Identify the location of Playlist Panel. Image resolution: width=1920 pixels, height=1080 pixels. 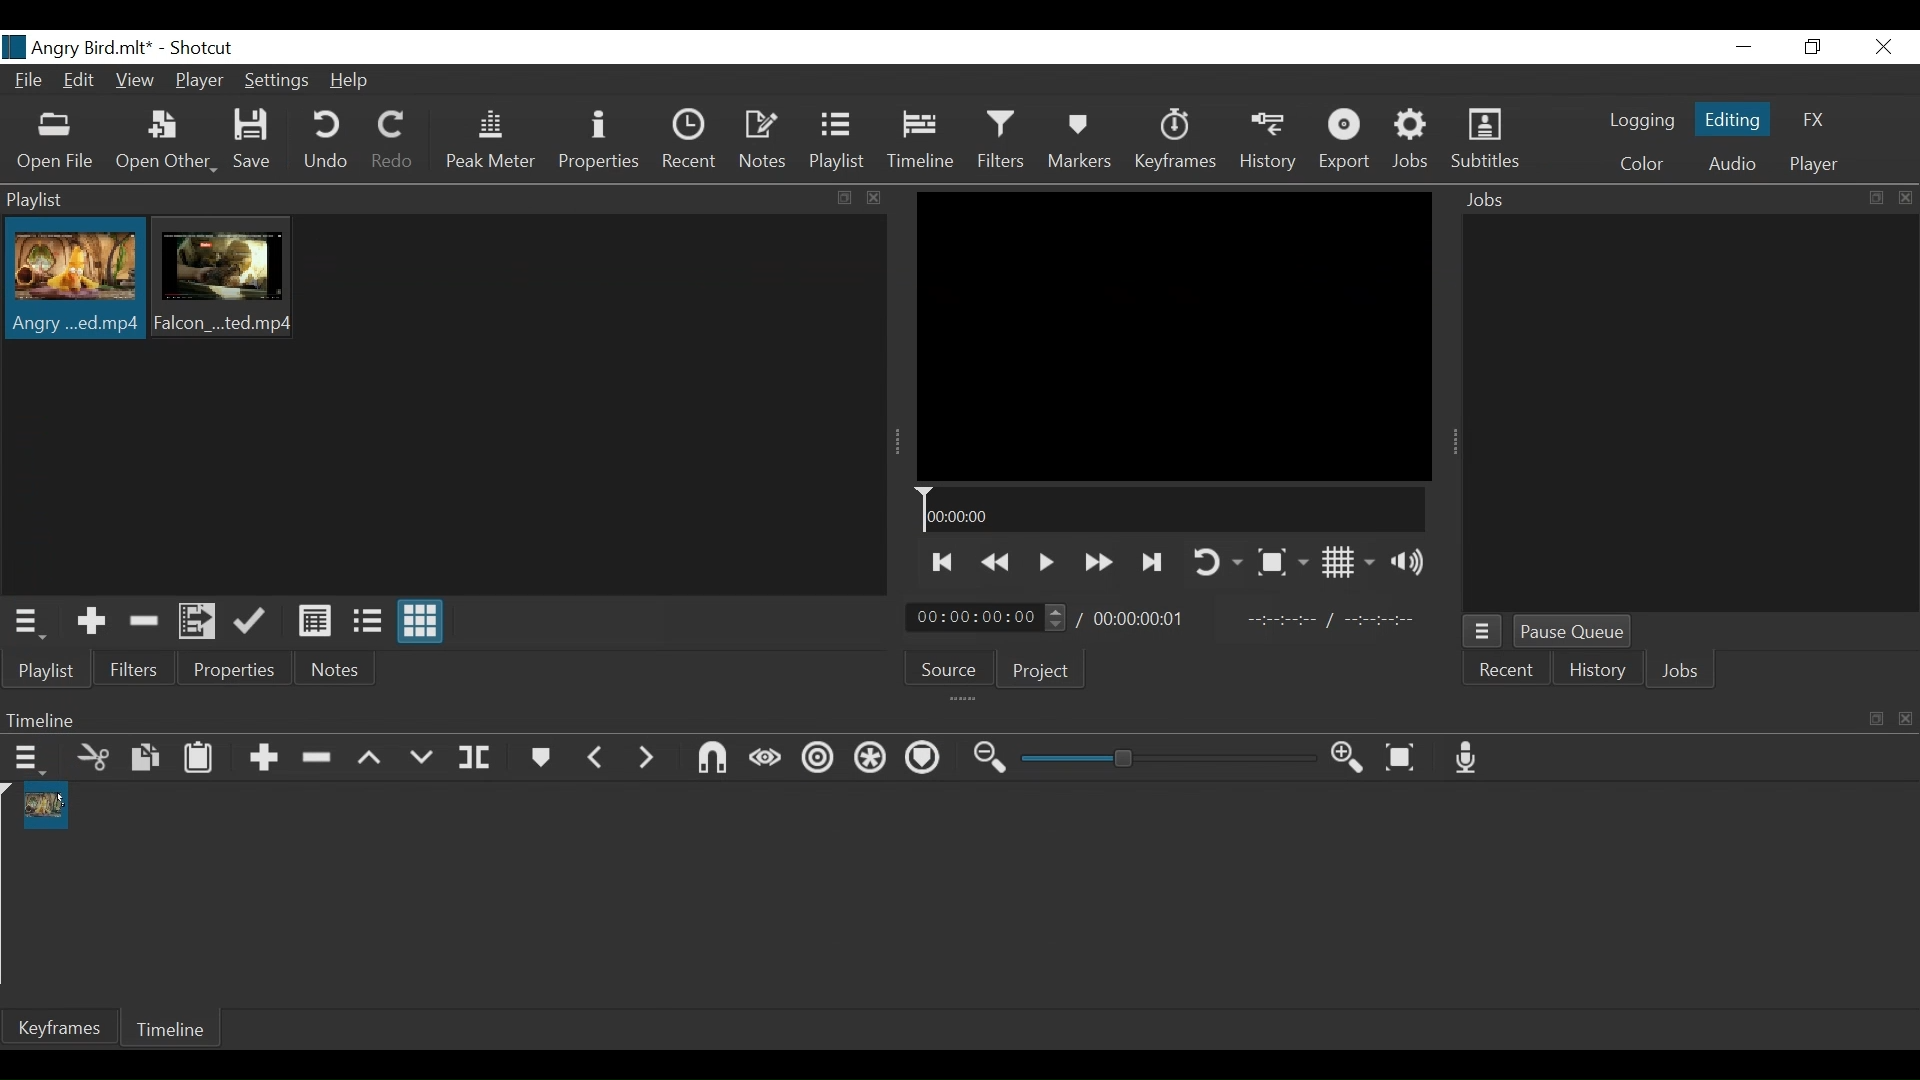
(446, 200).